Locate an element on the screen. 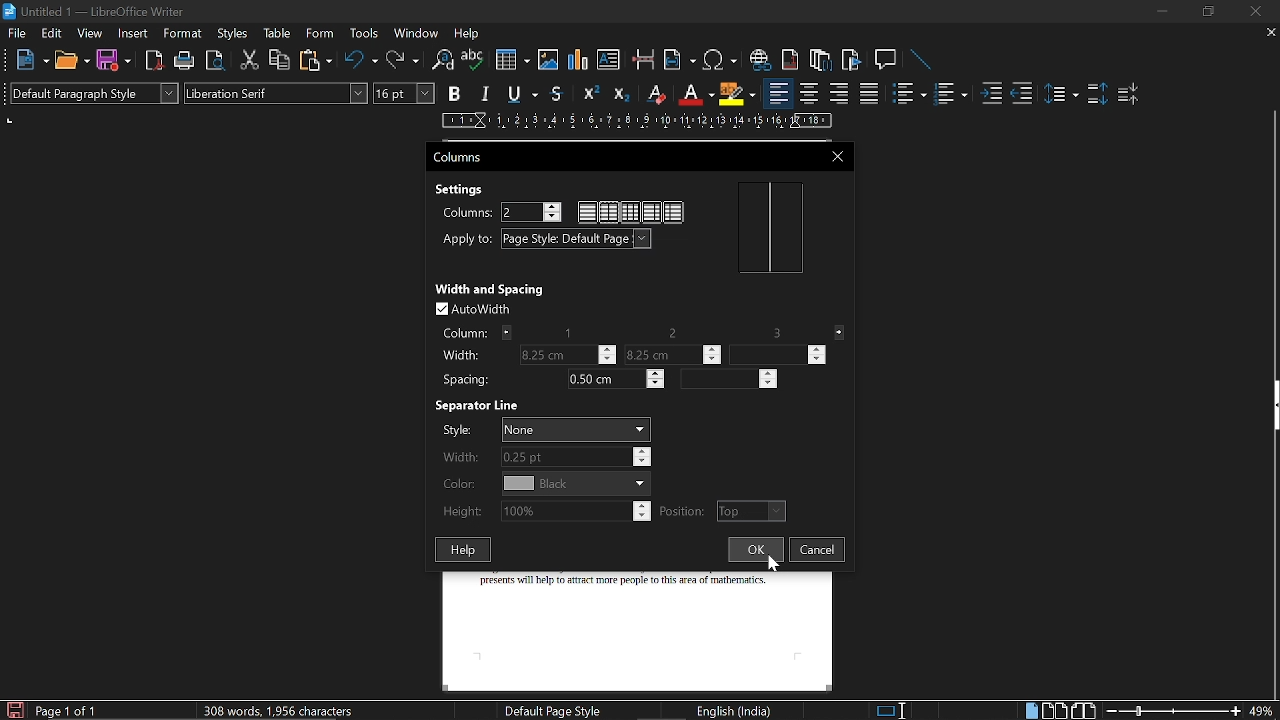 This screenshot has height=720, width=1280. Width of column 3 is located at coordinates (779, 354).